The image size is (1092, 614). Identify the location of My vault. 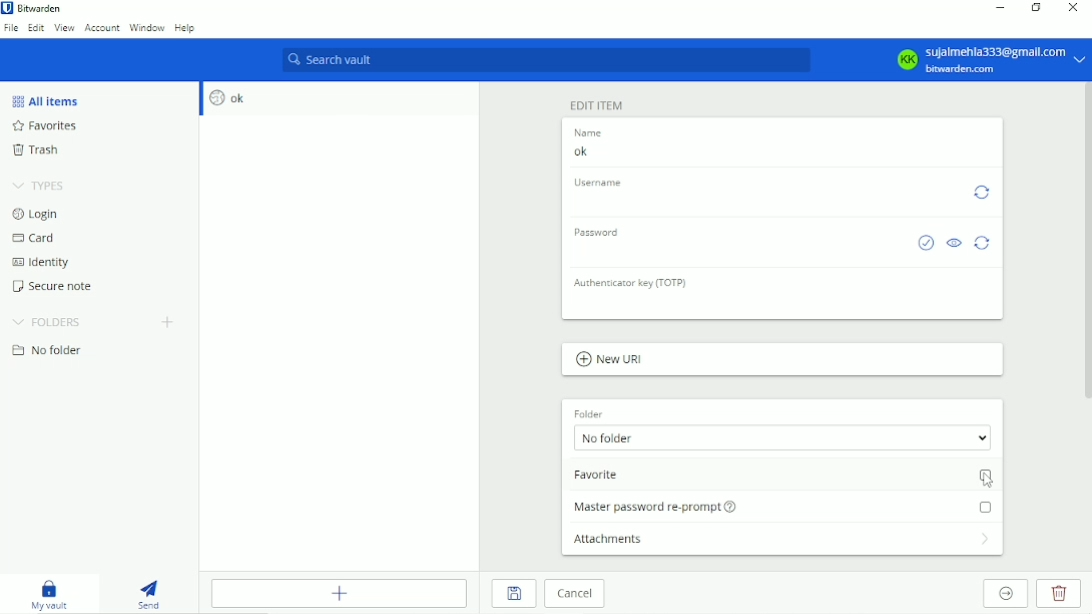
(53, 594).